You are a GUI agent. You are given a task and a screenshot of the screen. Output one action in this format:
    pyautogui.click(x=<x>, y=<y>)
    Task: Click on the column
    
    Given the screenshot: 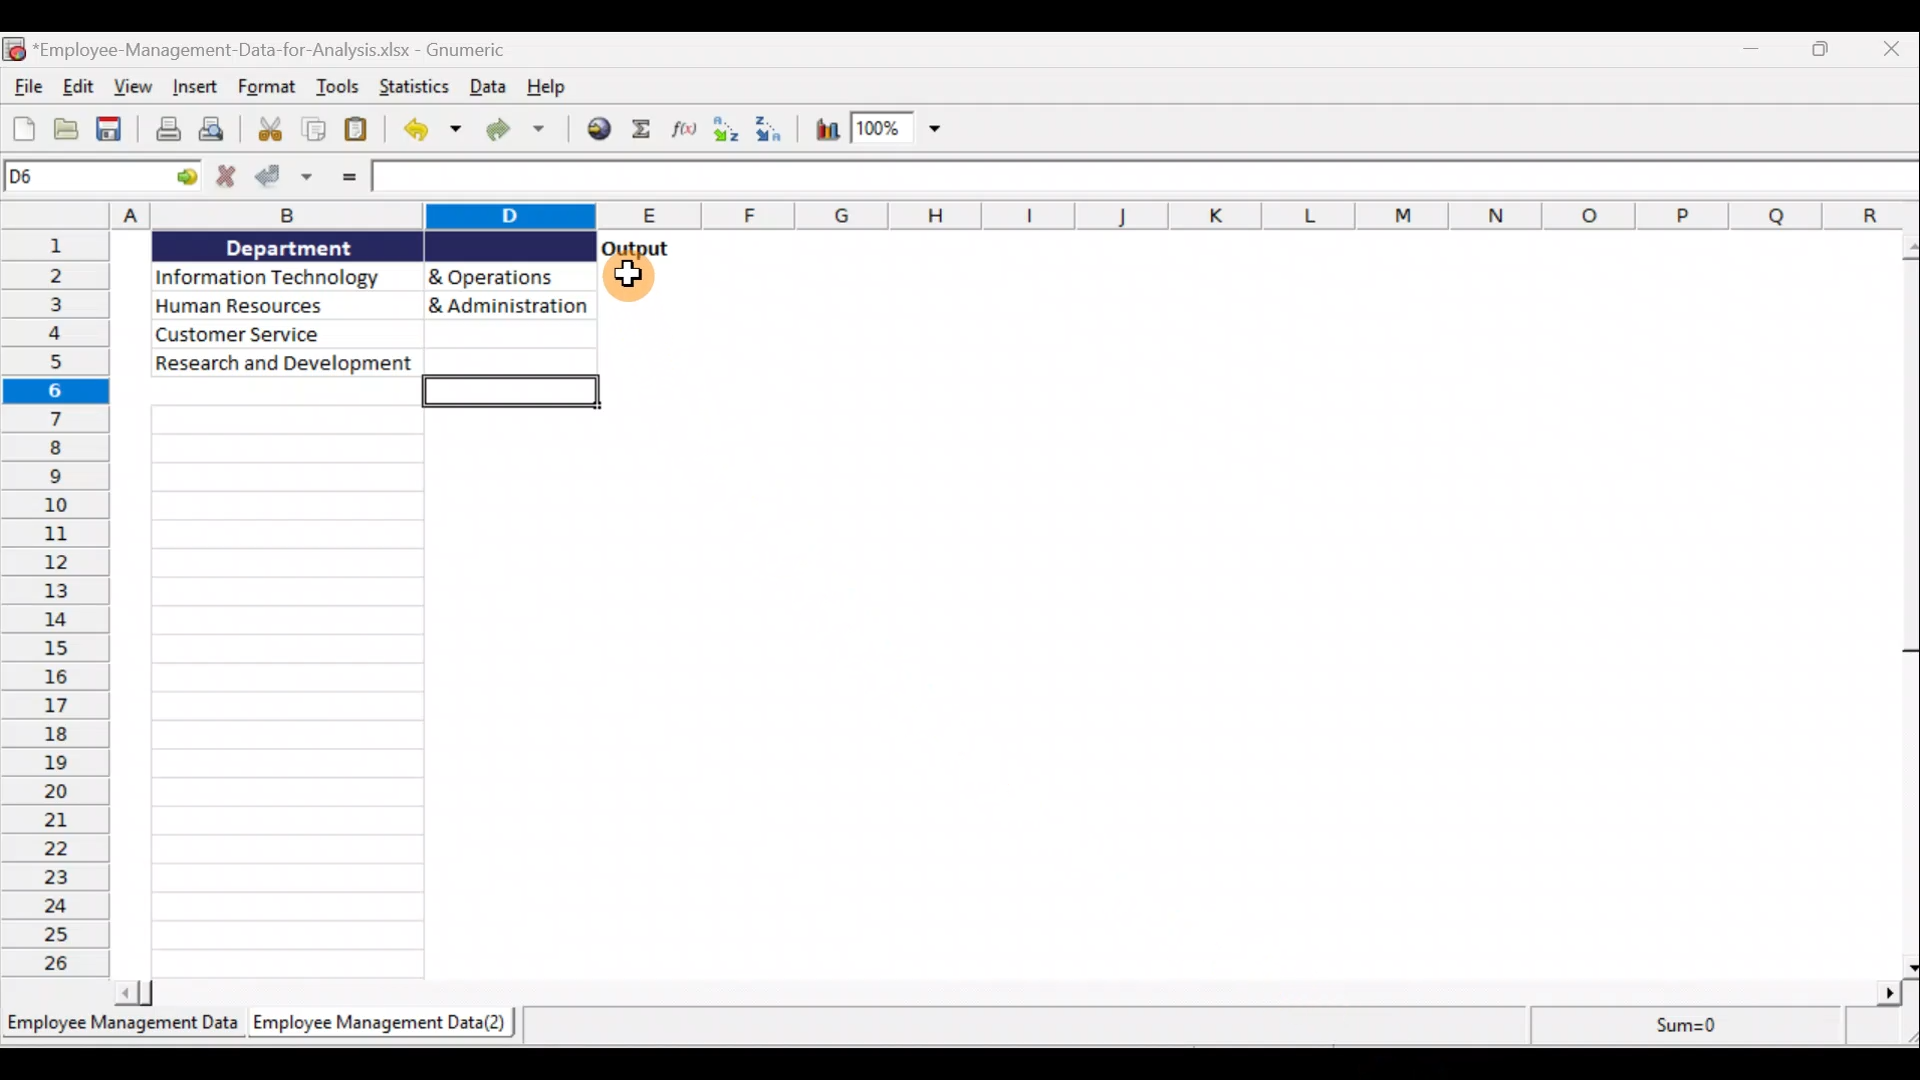 What is the action you would take?
    pyautogui.click(x=289, y=691)
    